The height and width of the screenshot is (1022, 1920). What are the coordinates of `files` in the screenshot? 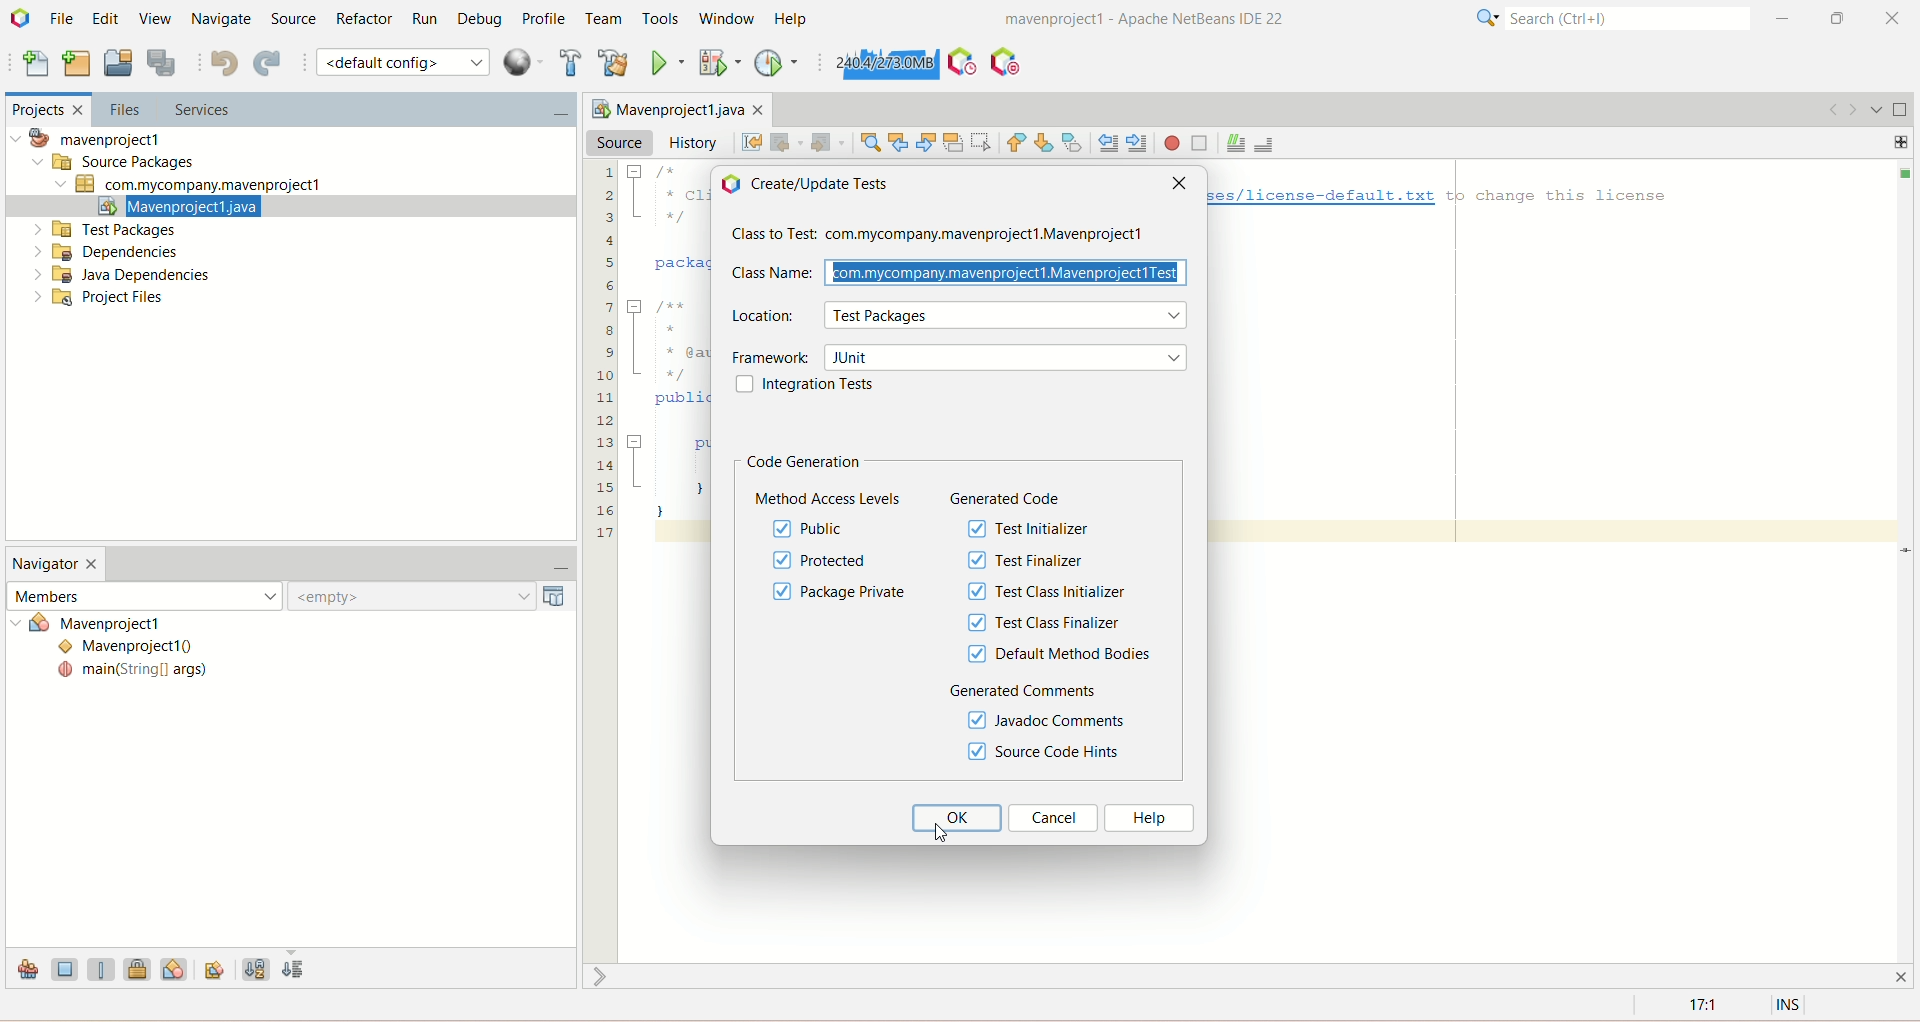 It's located at (121, 110).